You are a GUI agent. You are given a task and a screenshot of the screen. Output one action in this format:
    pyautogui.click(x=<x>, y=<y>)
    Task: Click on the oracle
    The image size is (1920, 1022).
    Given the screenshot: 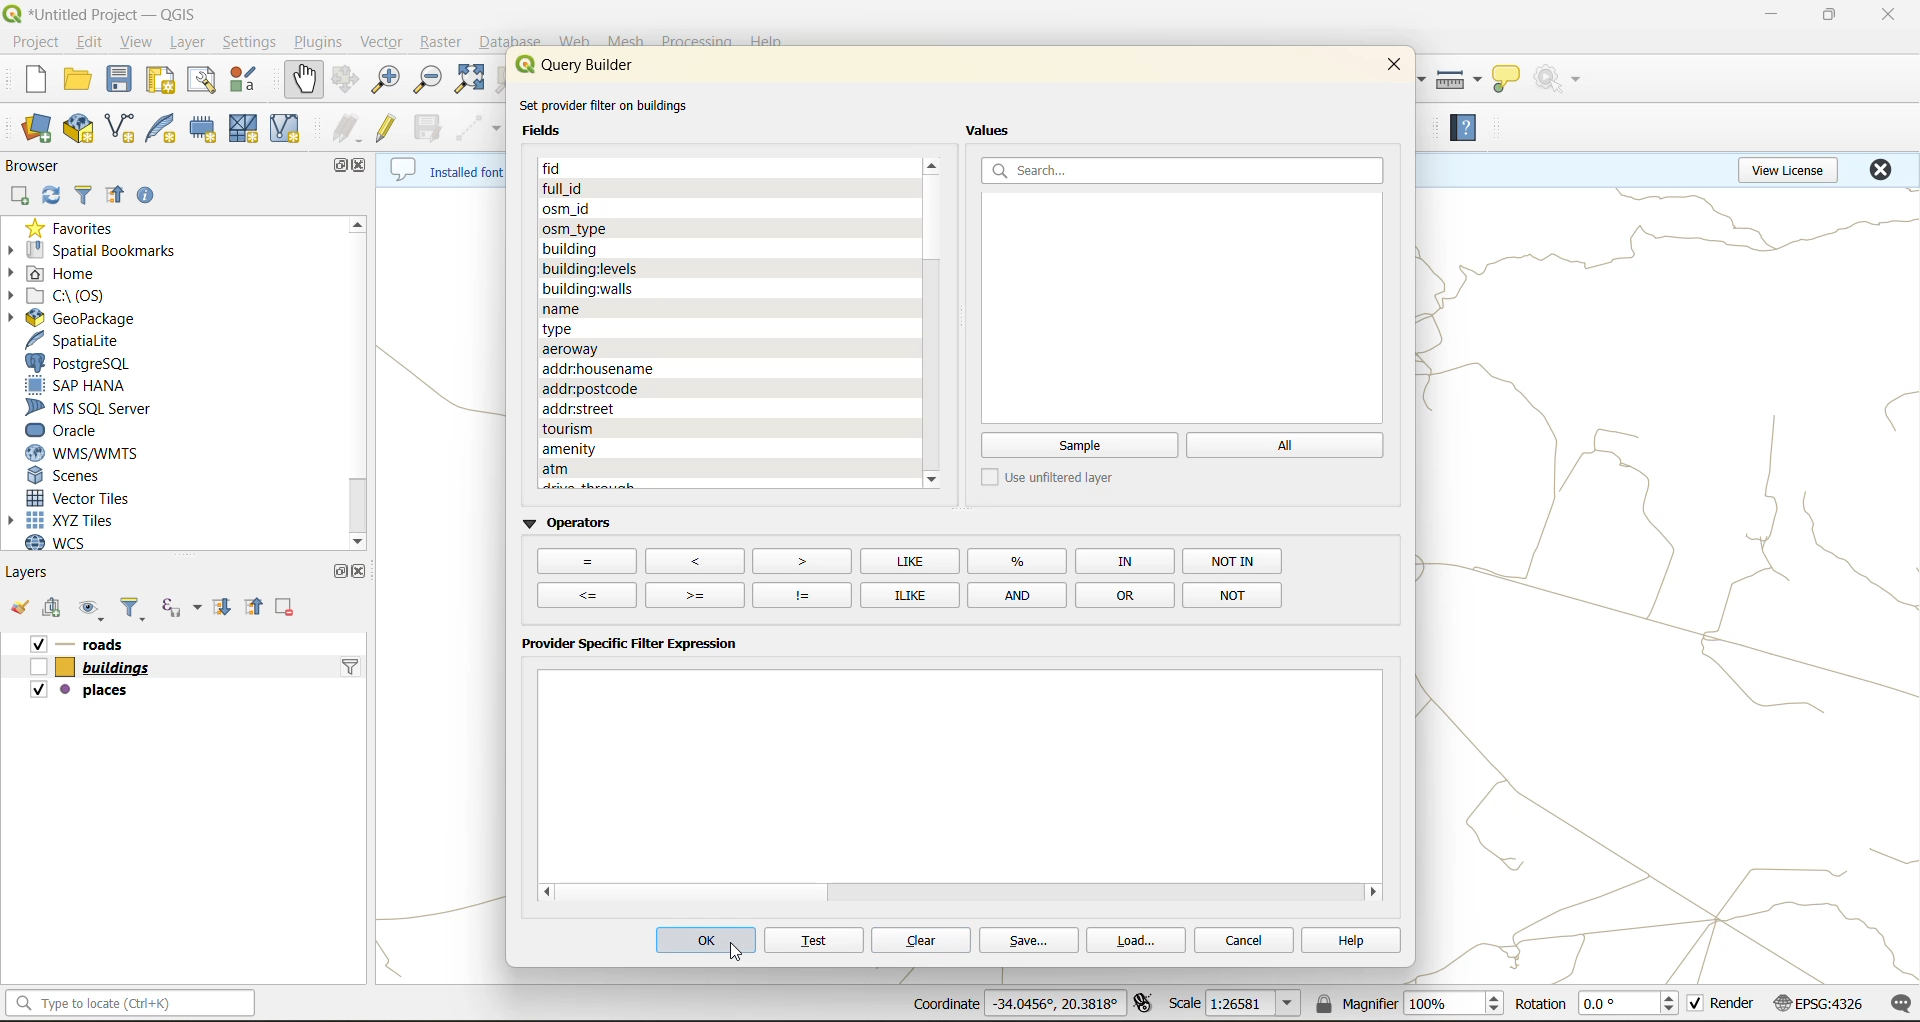 What is the action you would take?
    pyautogui.click(x=76, y=431)
    